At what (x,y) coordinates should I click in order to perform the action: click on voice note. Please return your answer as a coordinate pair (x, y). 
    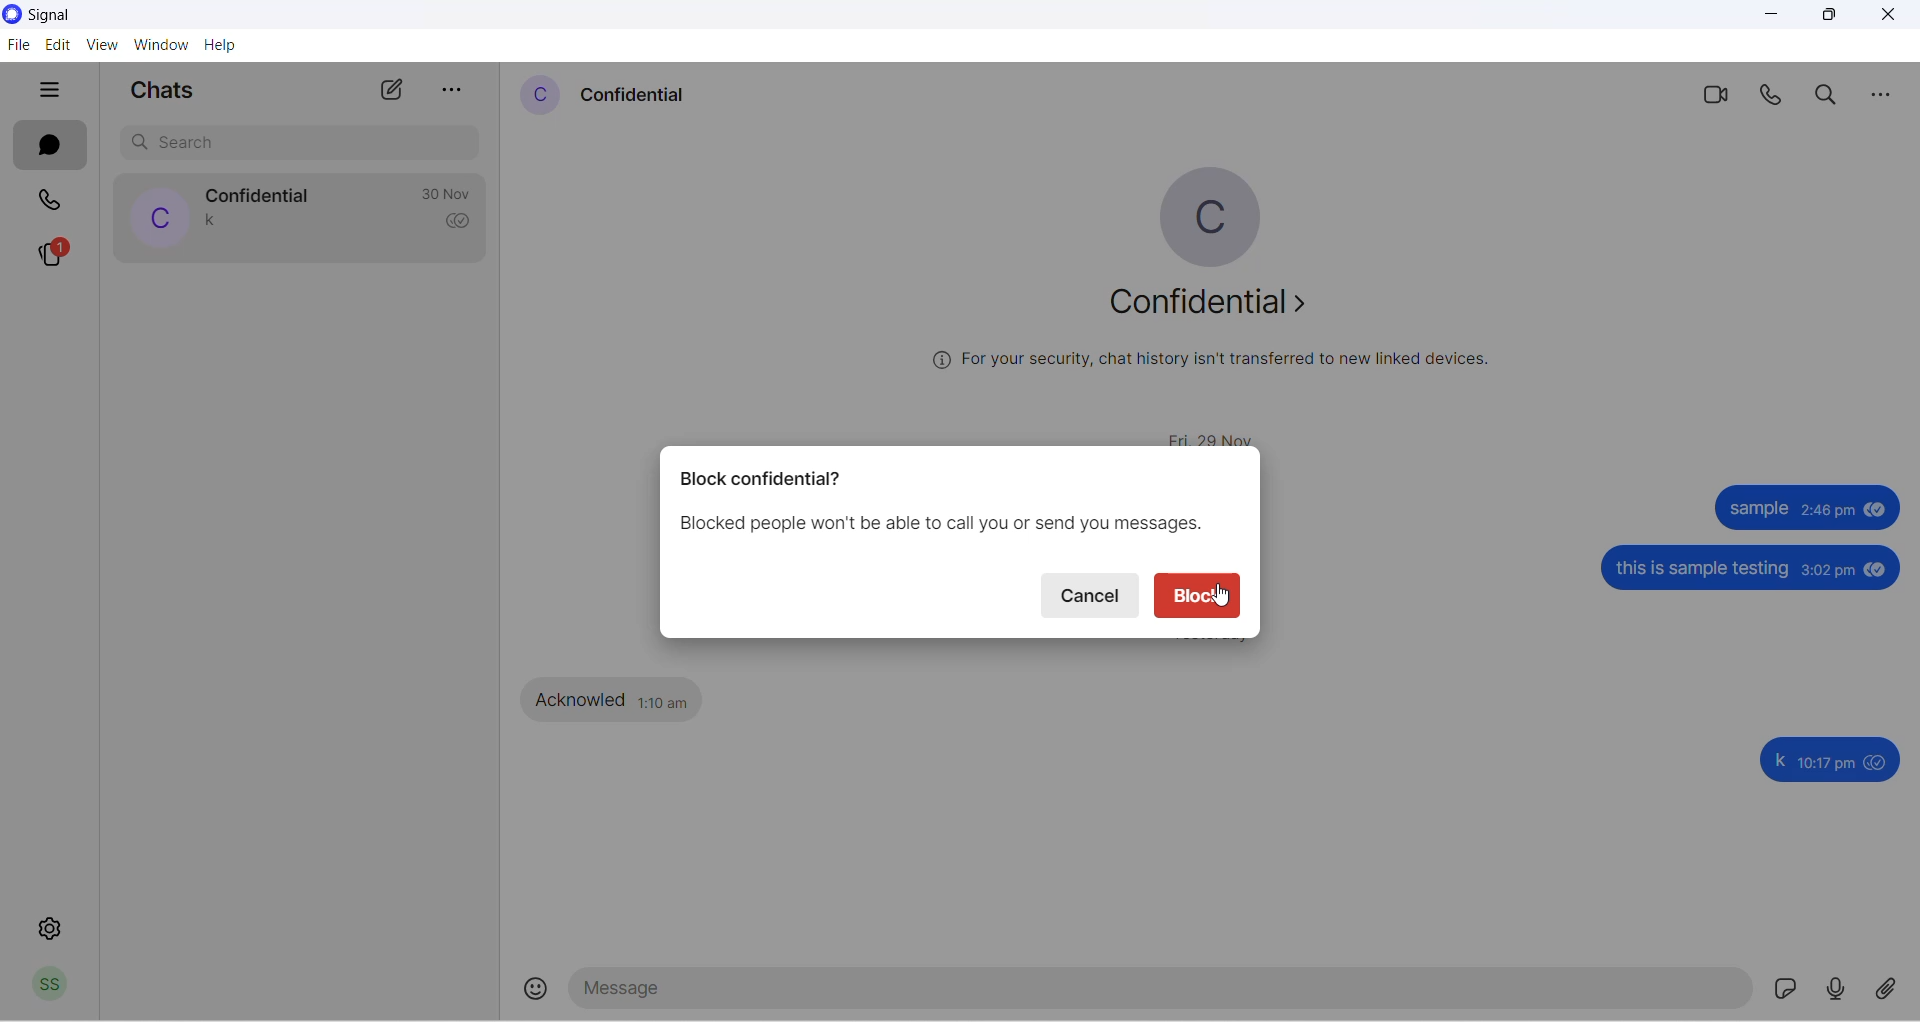
    Looking at the image, I should click on (1832, 987).